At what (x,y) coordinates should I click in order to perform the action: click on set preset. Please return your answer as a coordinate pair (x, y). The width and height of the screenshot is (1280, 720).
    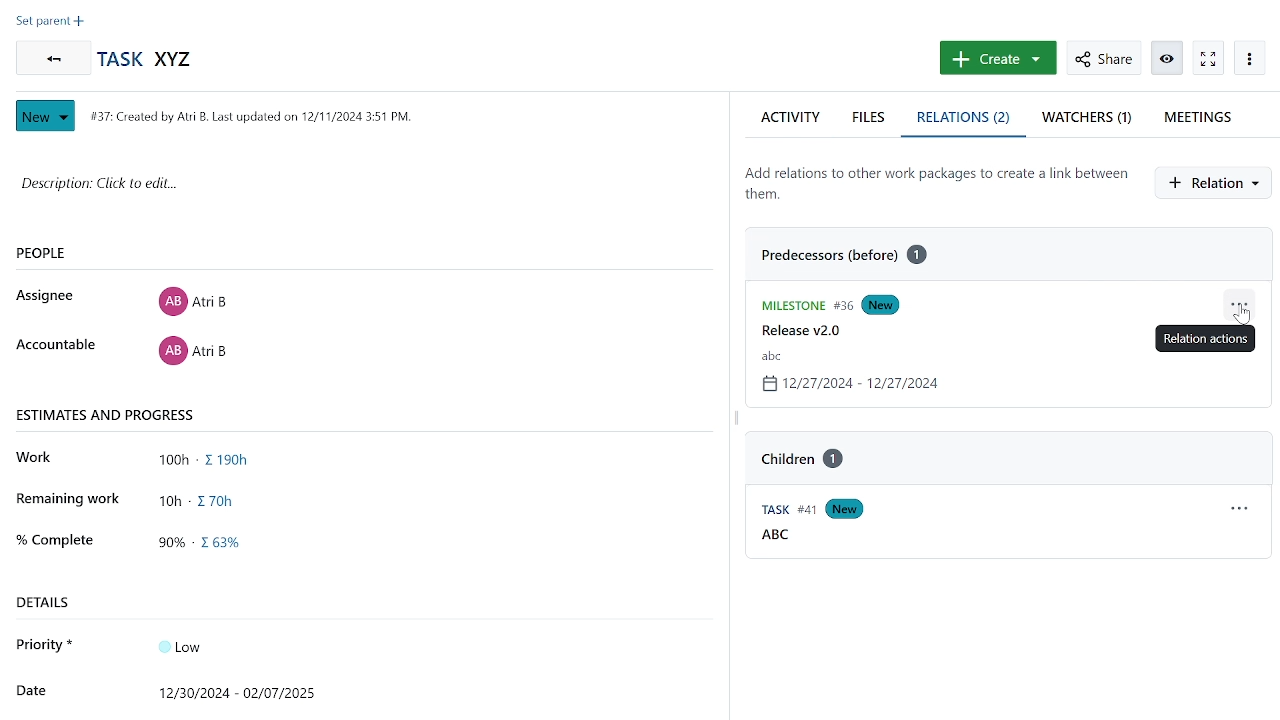
    Looking at the image, I should click on (50, 23).